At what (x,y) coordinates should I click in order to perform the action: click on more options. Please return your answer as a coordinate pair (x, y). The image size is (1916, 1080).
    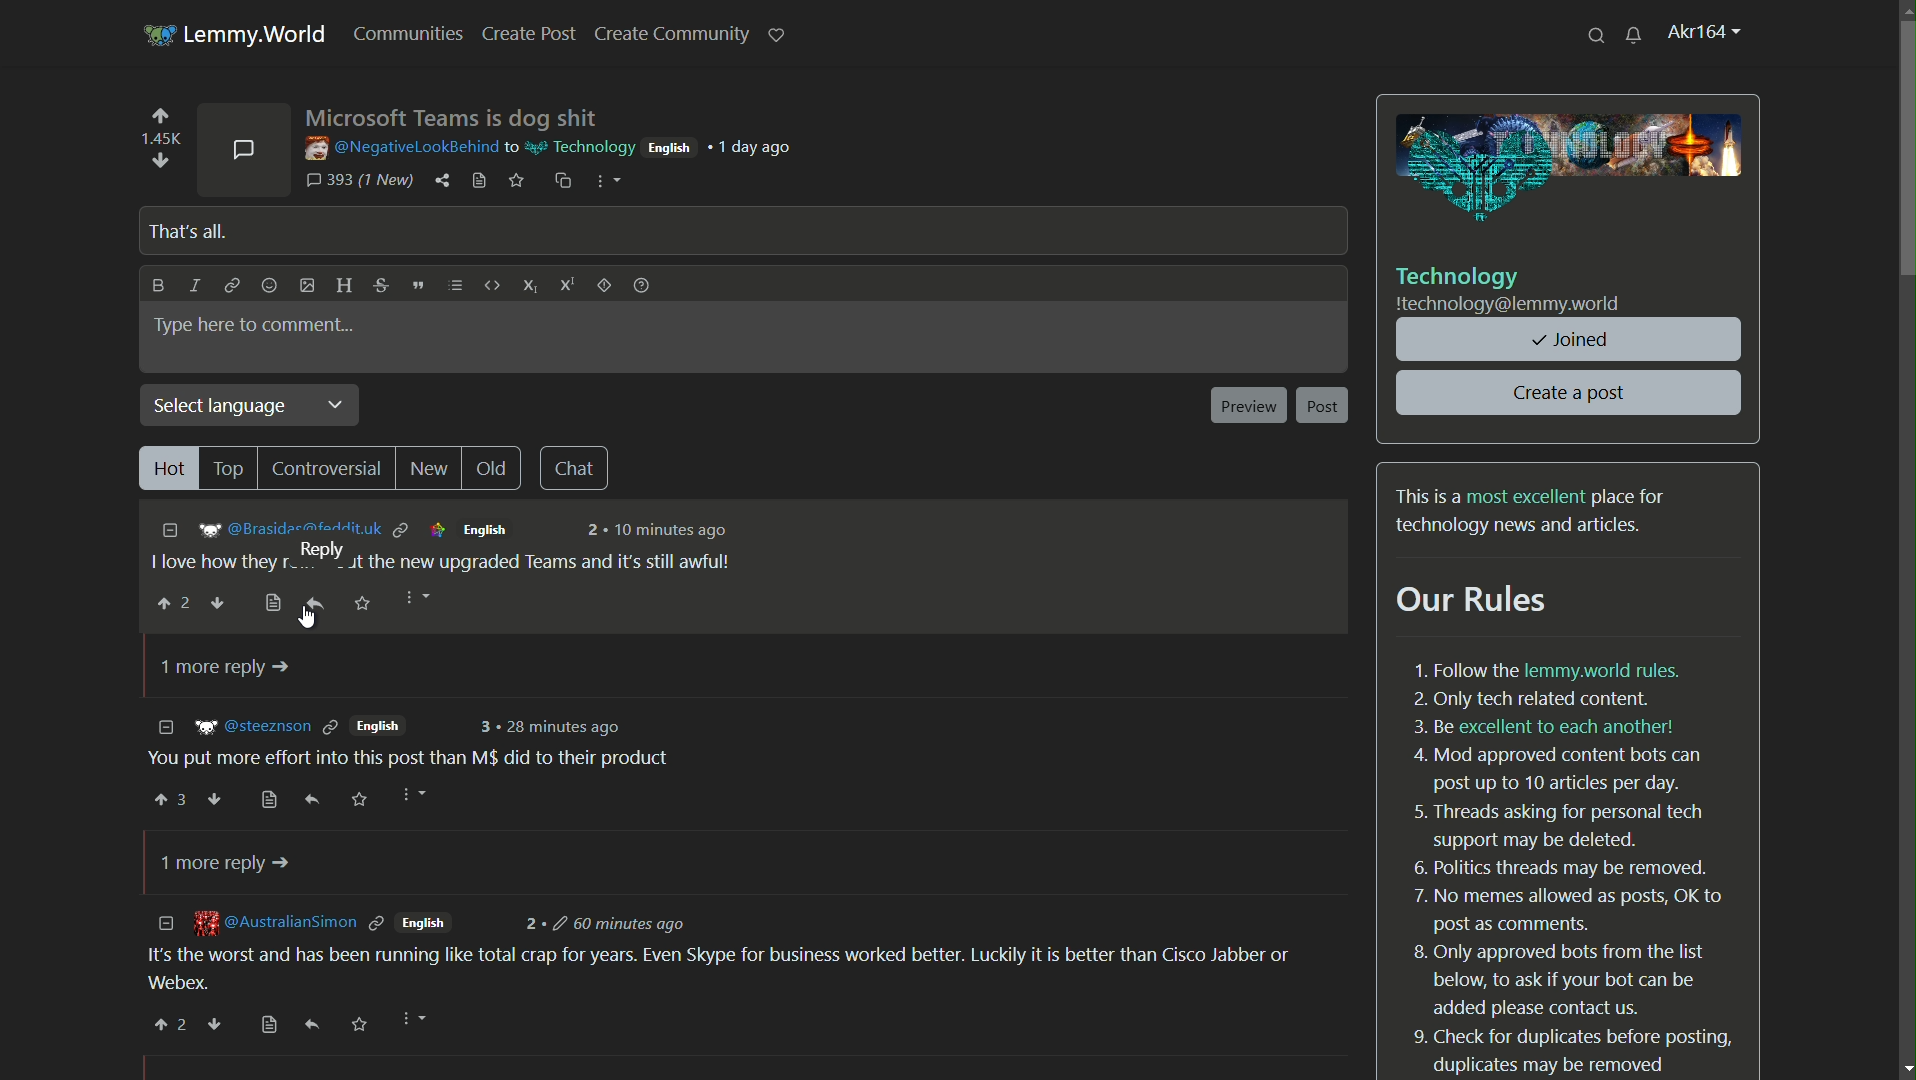
    Looking at the image, I should click on (411, 1022).